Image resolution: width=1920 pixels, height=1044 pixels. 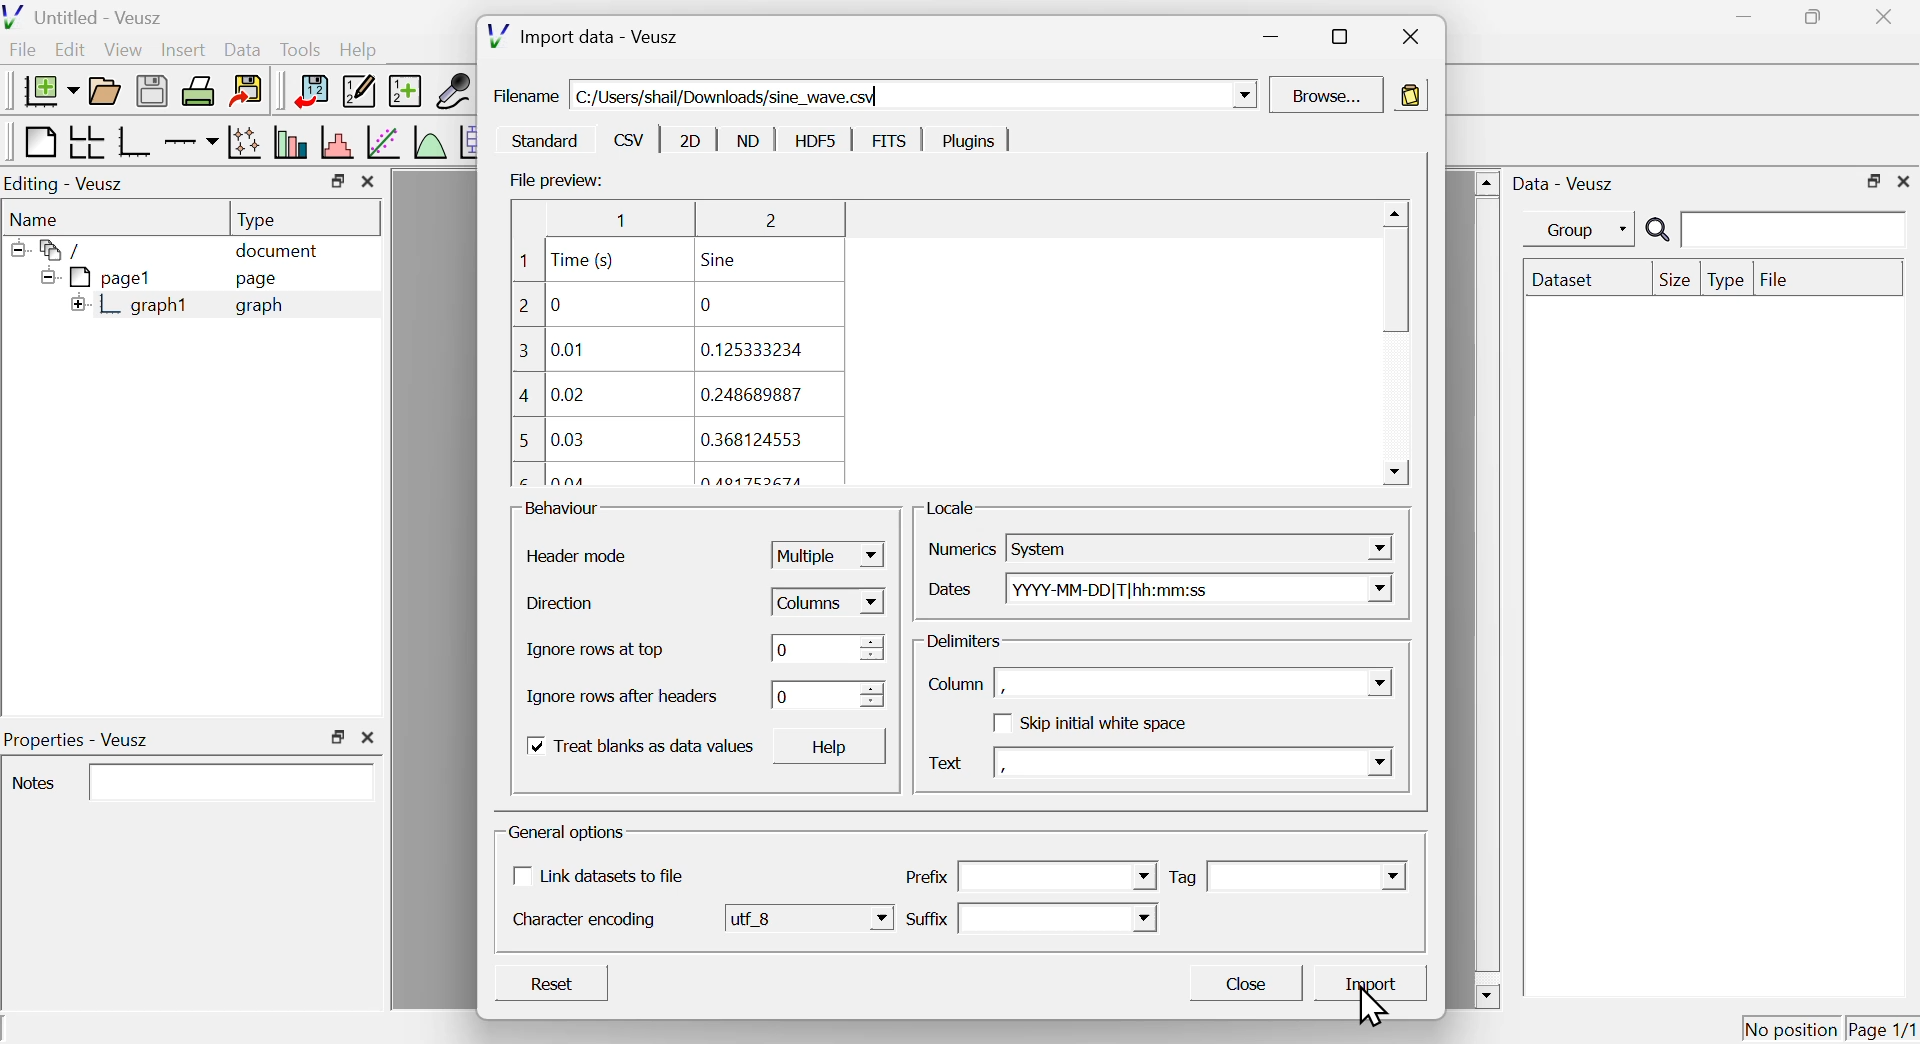 I want to click on add an axis to the plot, so click(x=191, y=142).